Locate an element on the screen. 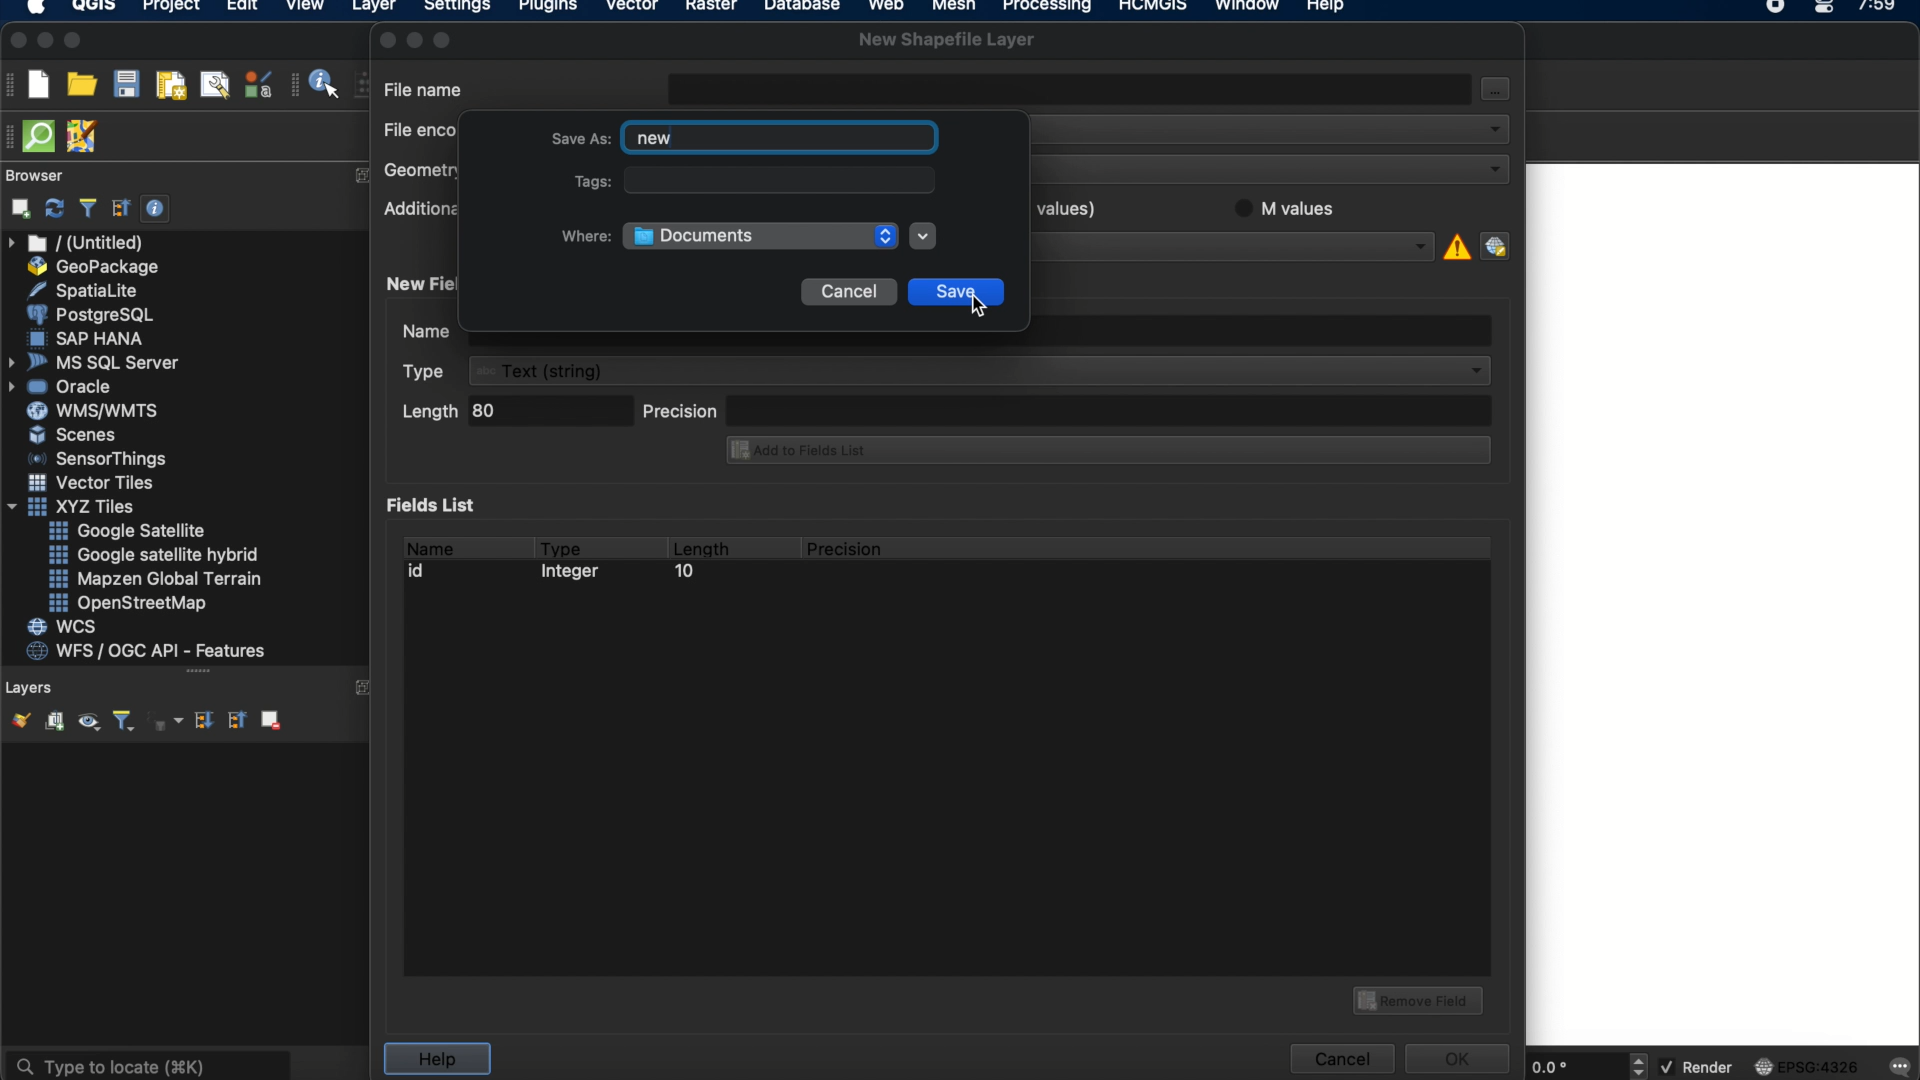 This screenshot has width=1920, height=1080. mesh is located at coordinates (954, 8).